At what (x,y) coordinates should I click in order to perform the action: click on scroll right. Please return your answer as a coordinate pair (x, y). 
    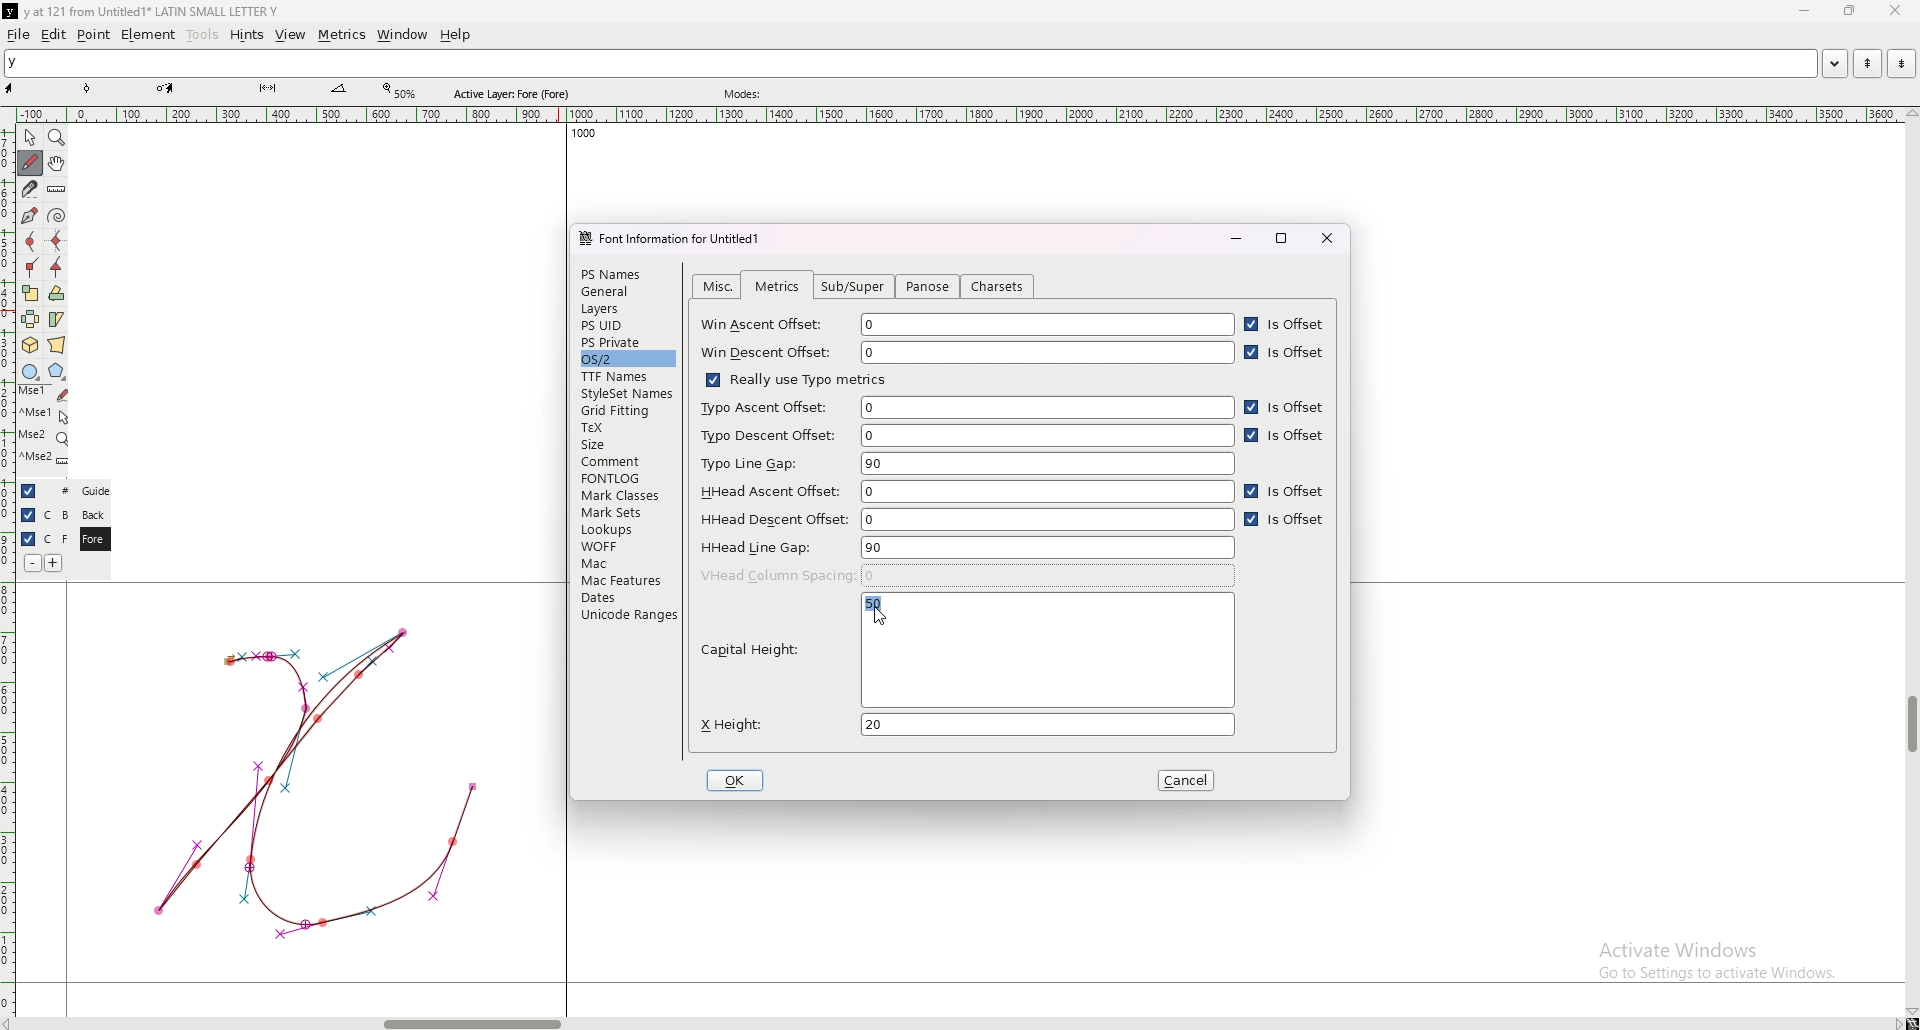
    Looking at the image, I should click on (13, 1023).